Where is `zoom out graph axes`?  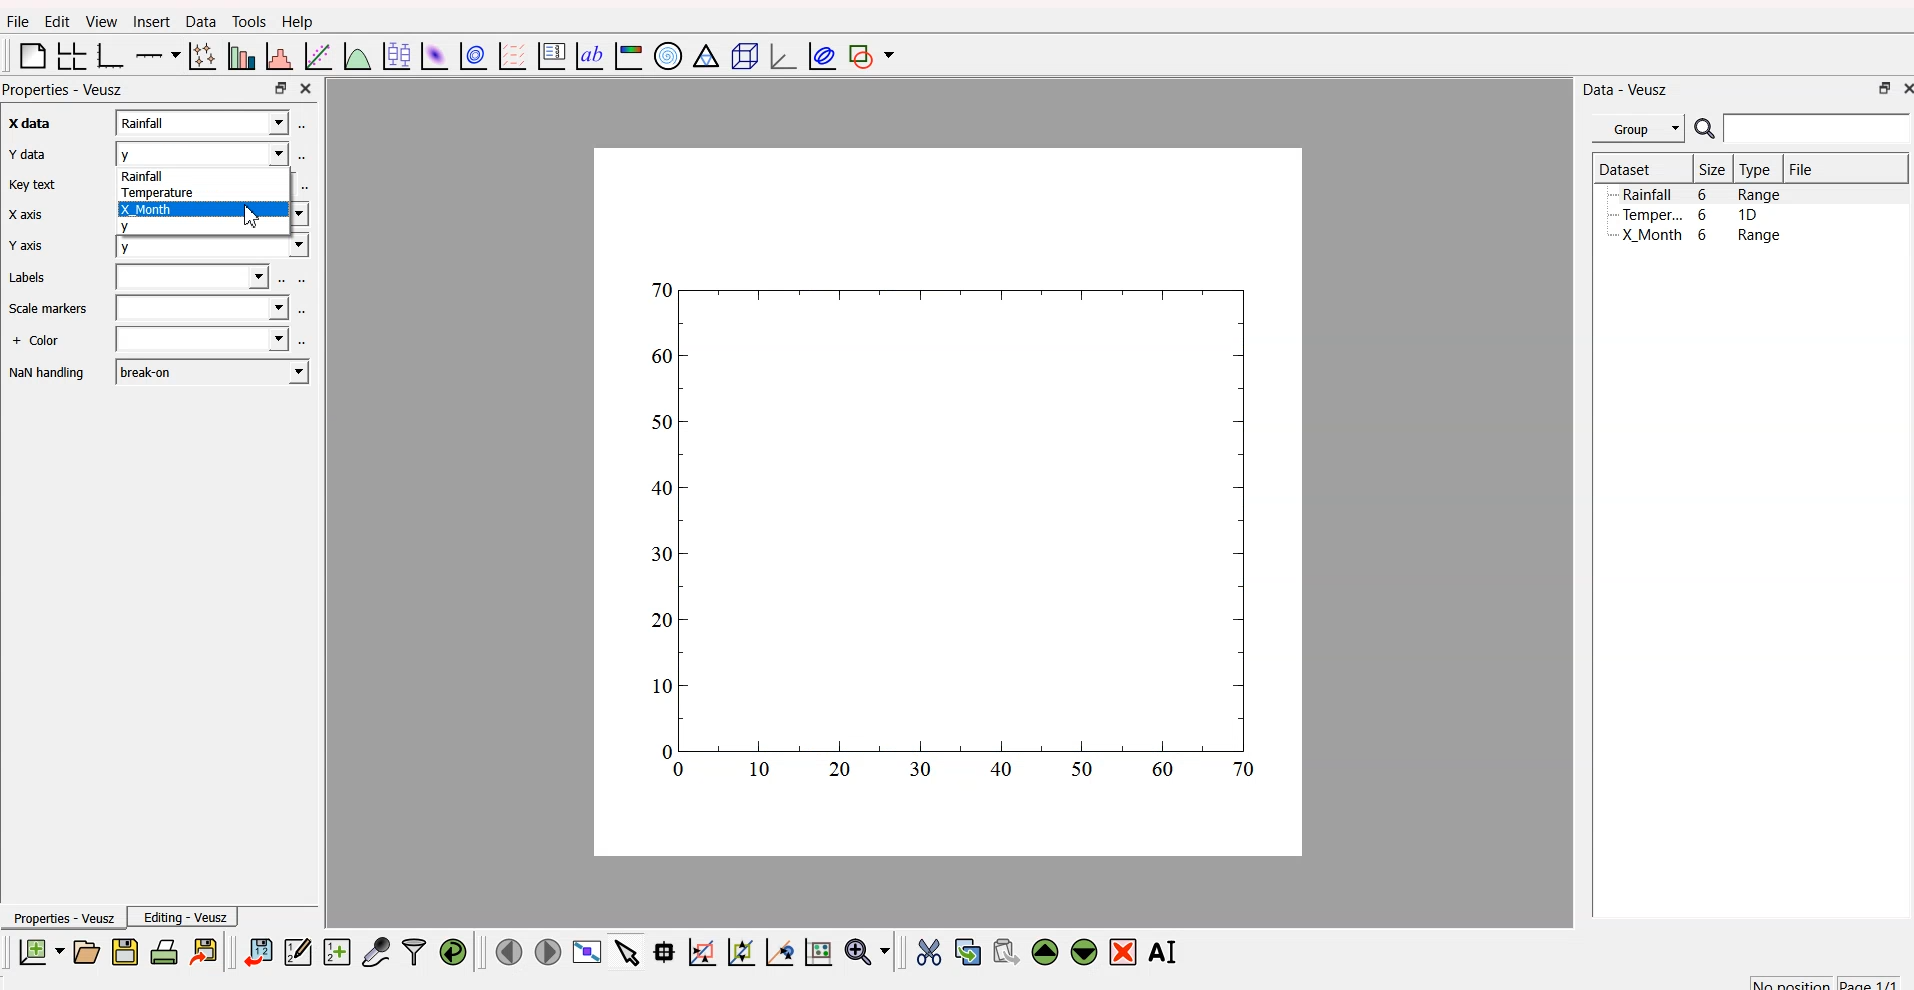 zoom out graph axes is located at coordinates (778, 952).